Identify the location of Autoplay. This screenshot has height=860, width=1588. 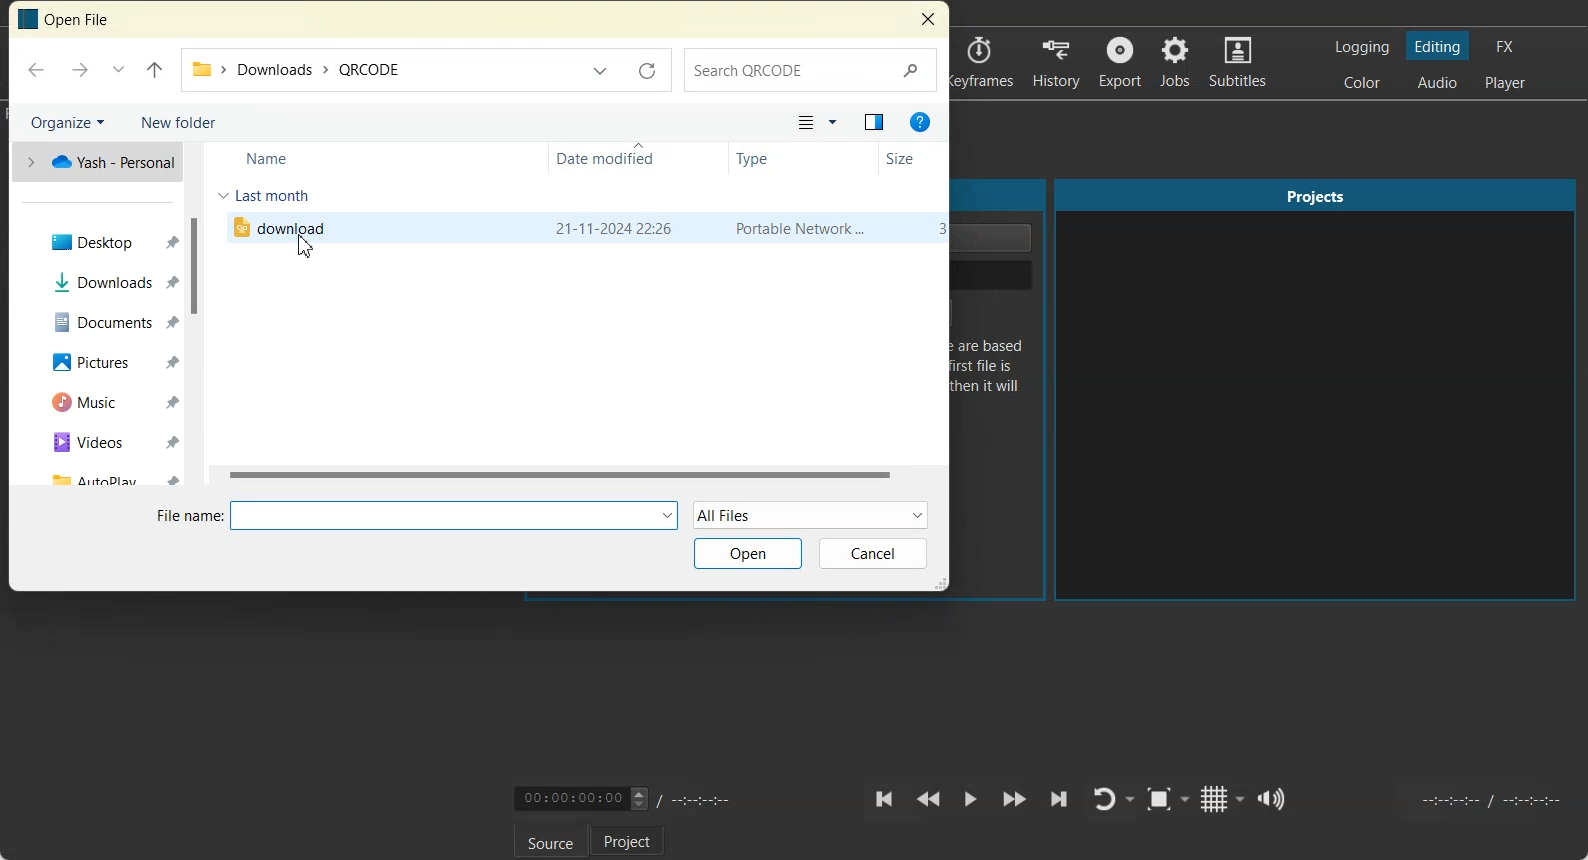
(104, 475).